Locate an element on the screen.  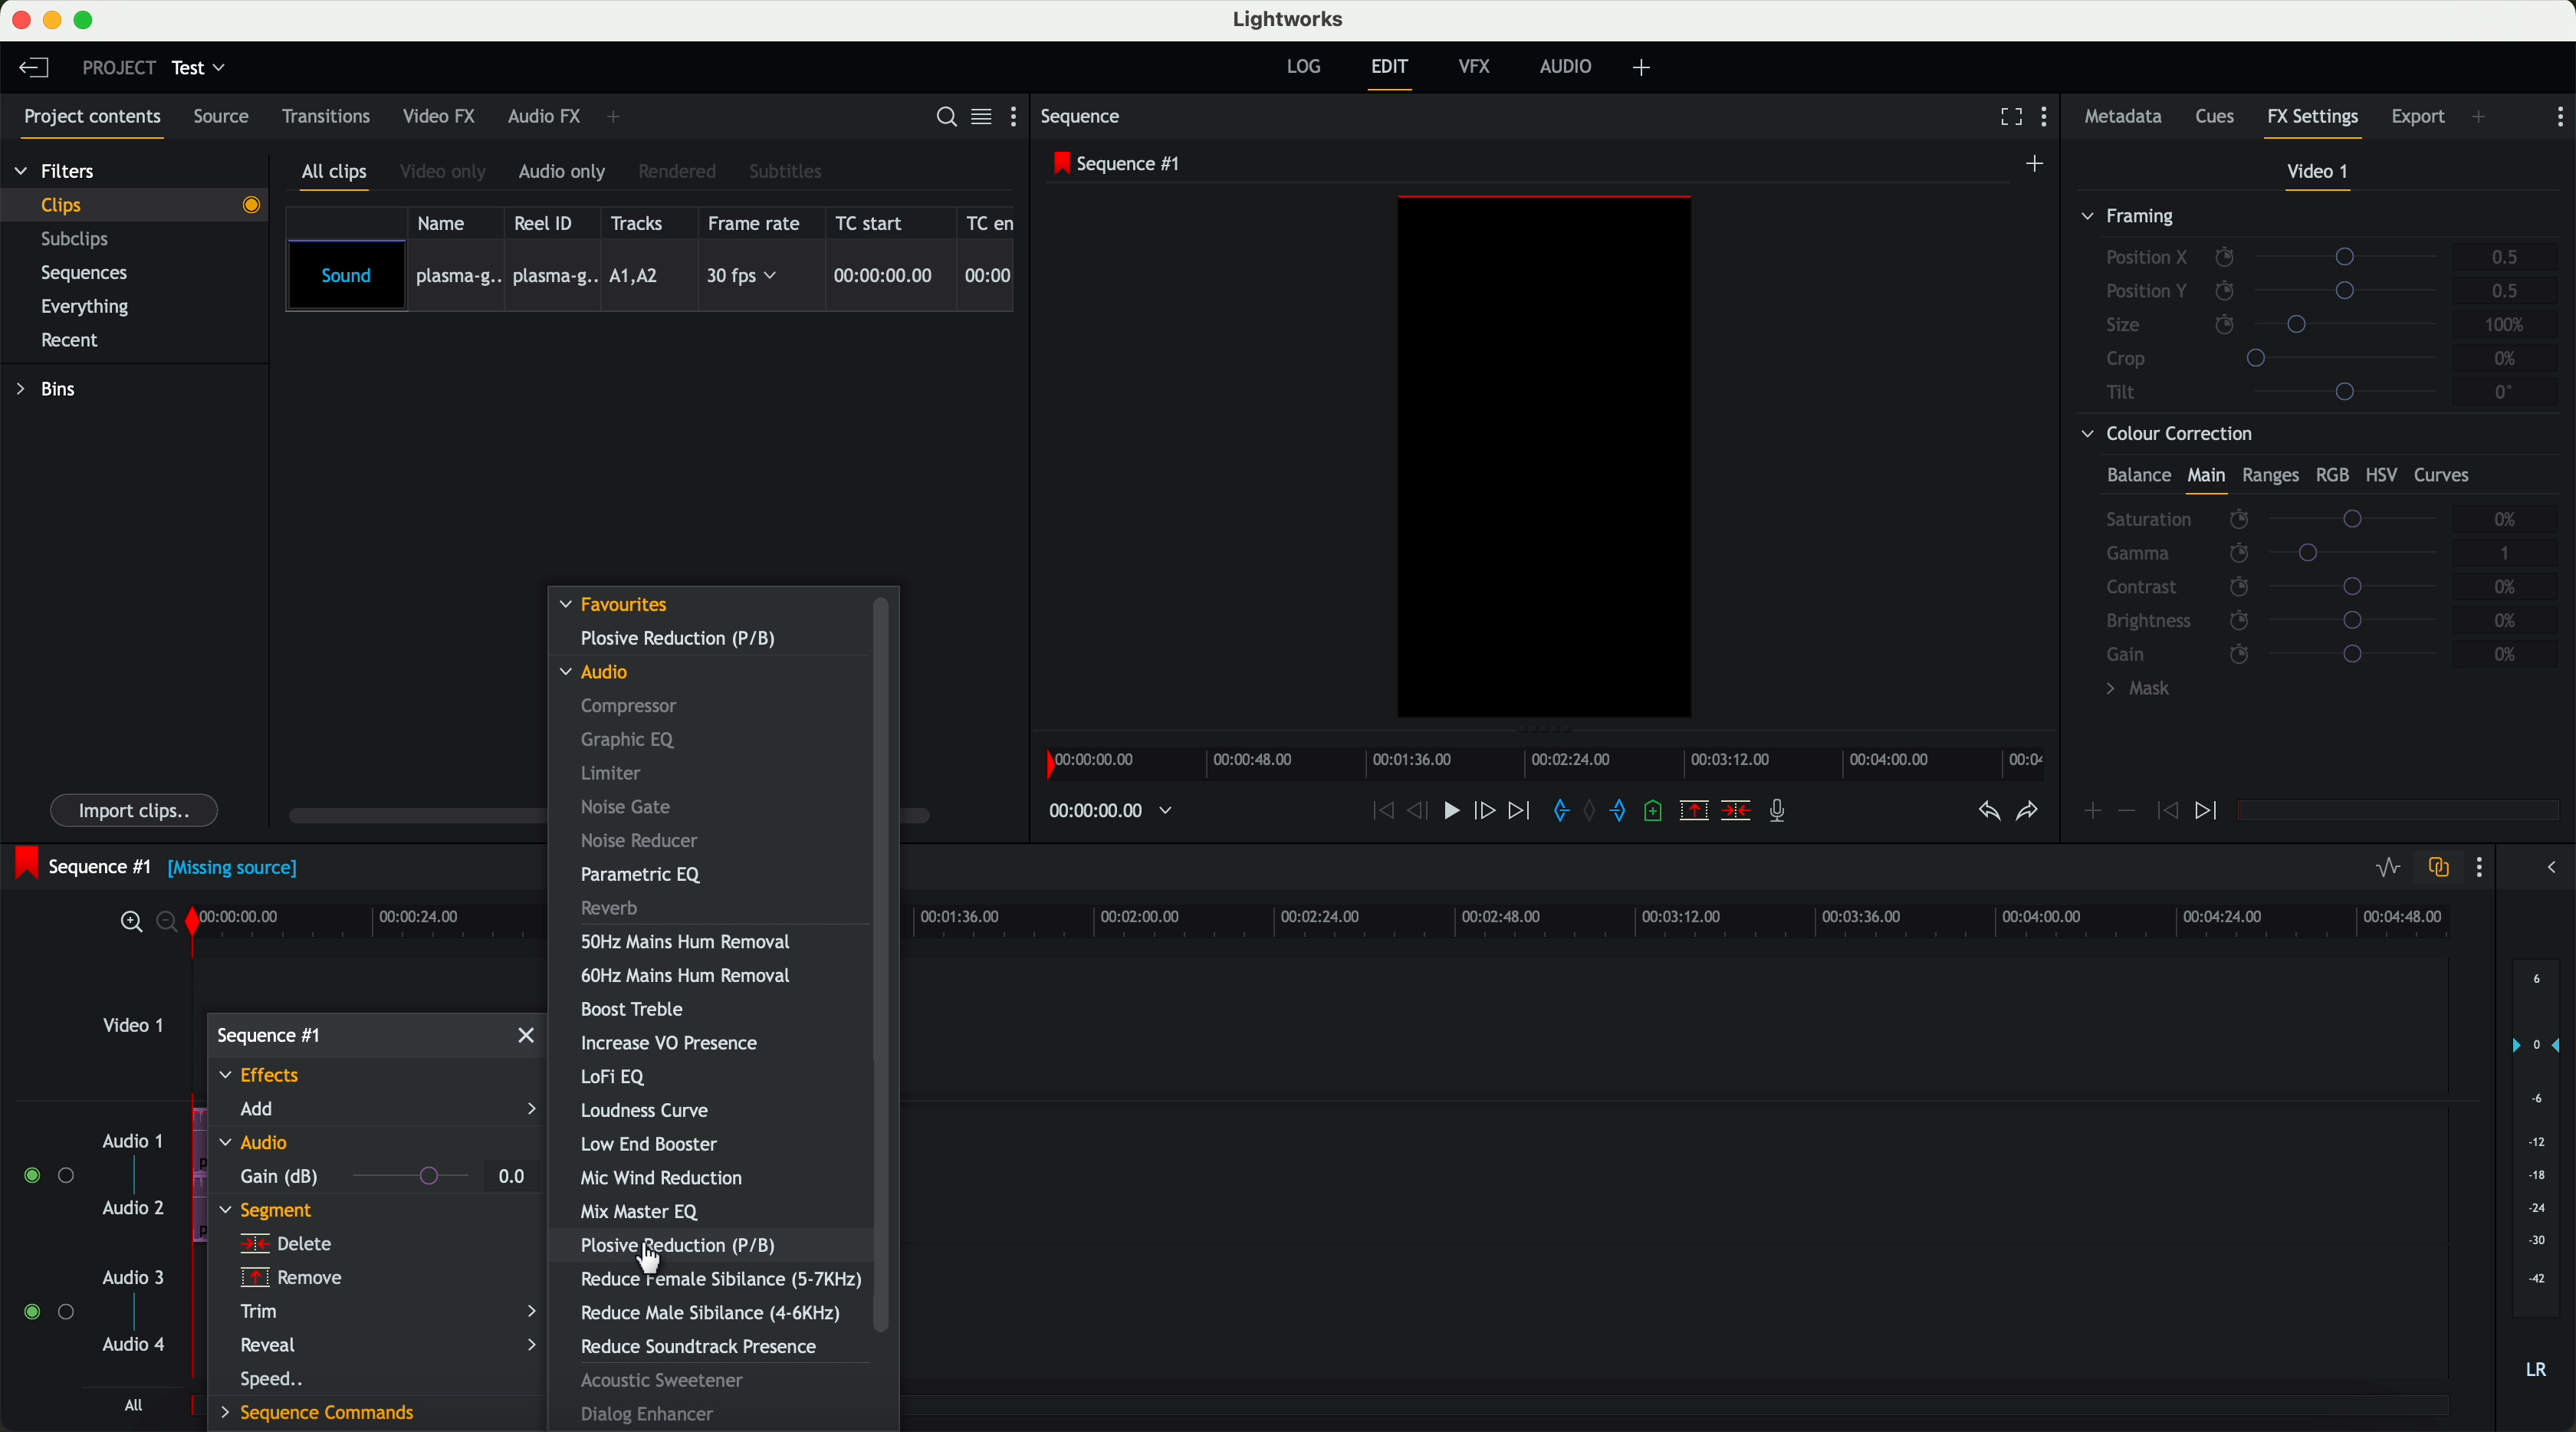
(Missing source) is located at coordinates (238, 872).